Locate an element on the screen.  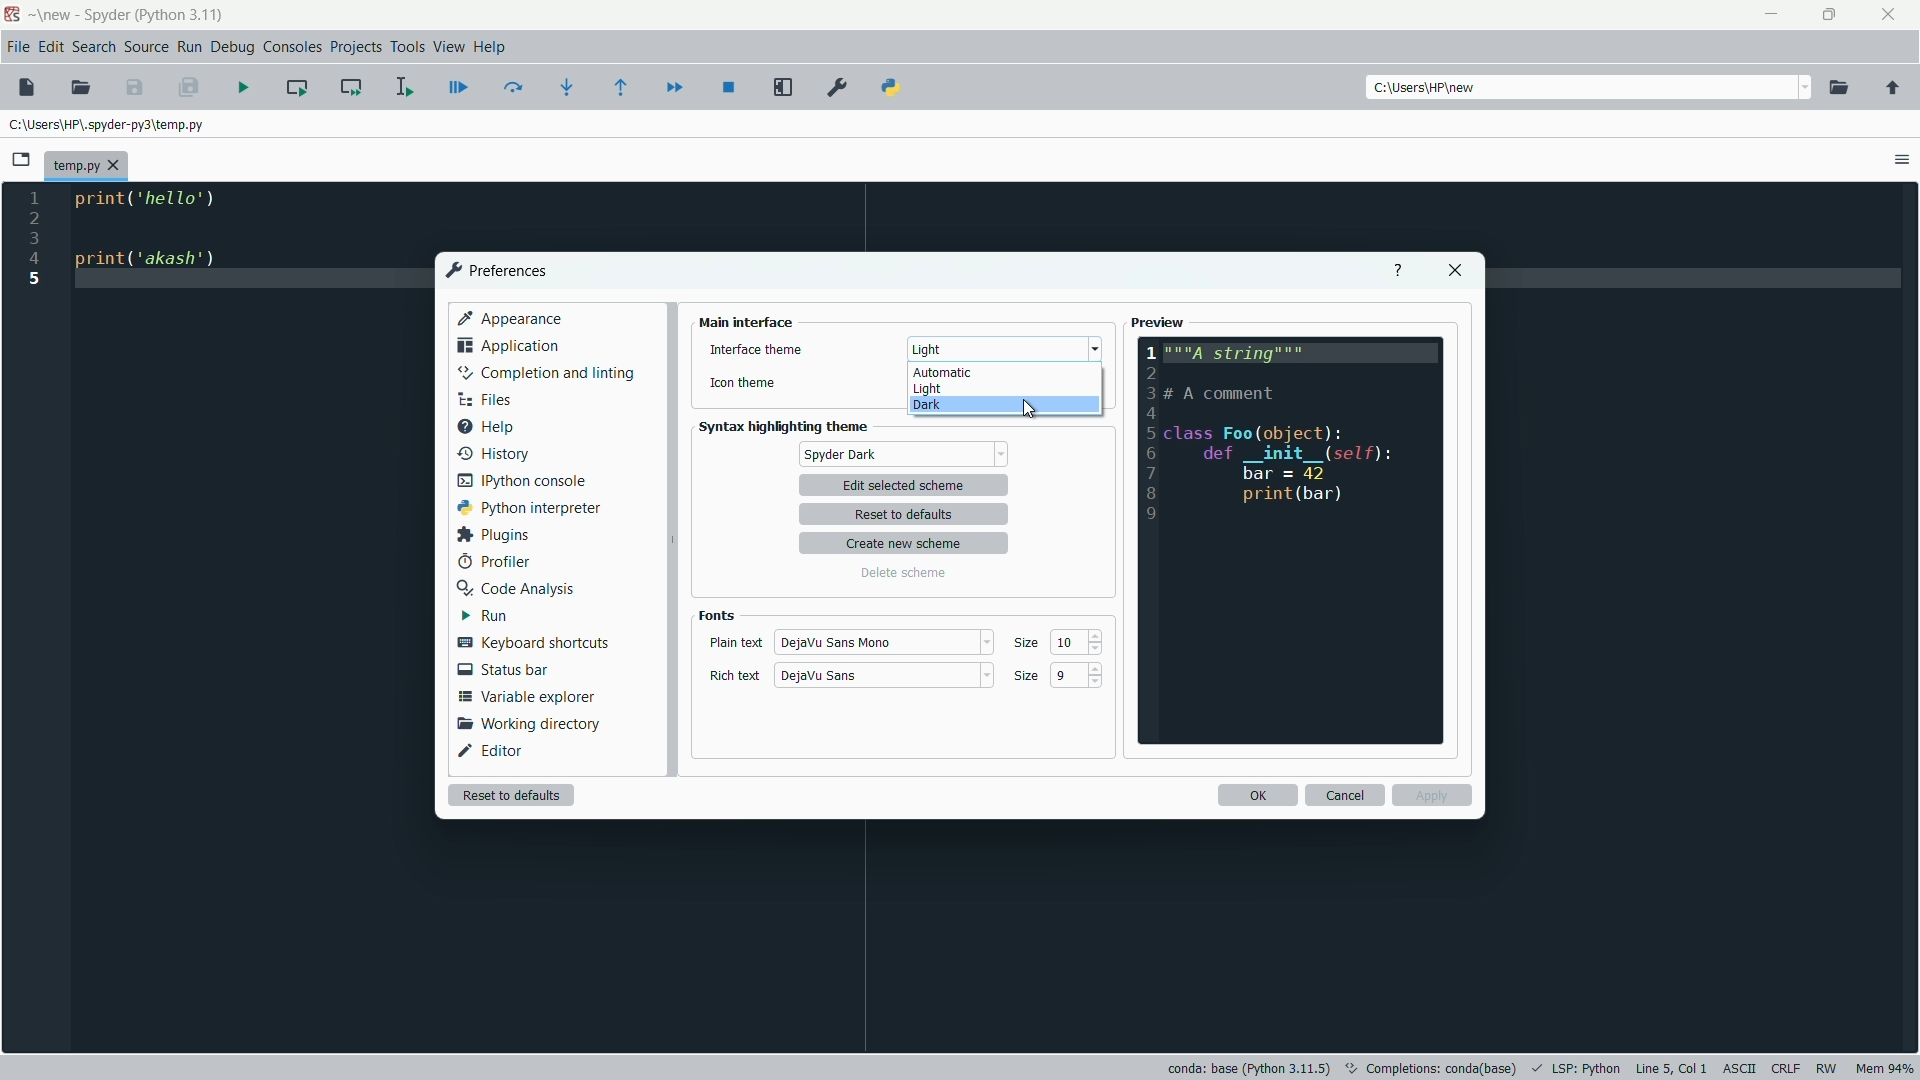
size is located at coordinates (1024, 677).